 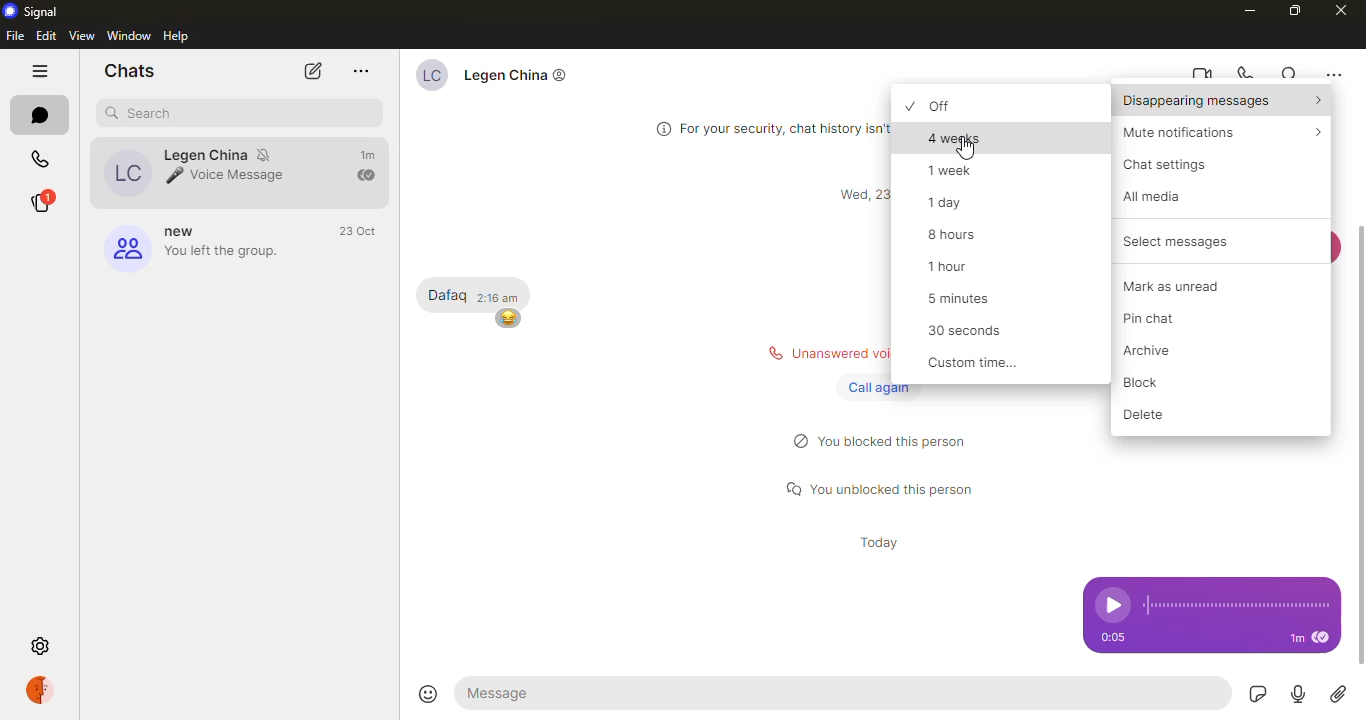 I want to click on group, so click(x=197, y=245).